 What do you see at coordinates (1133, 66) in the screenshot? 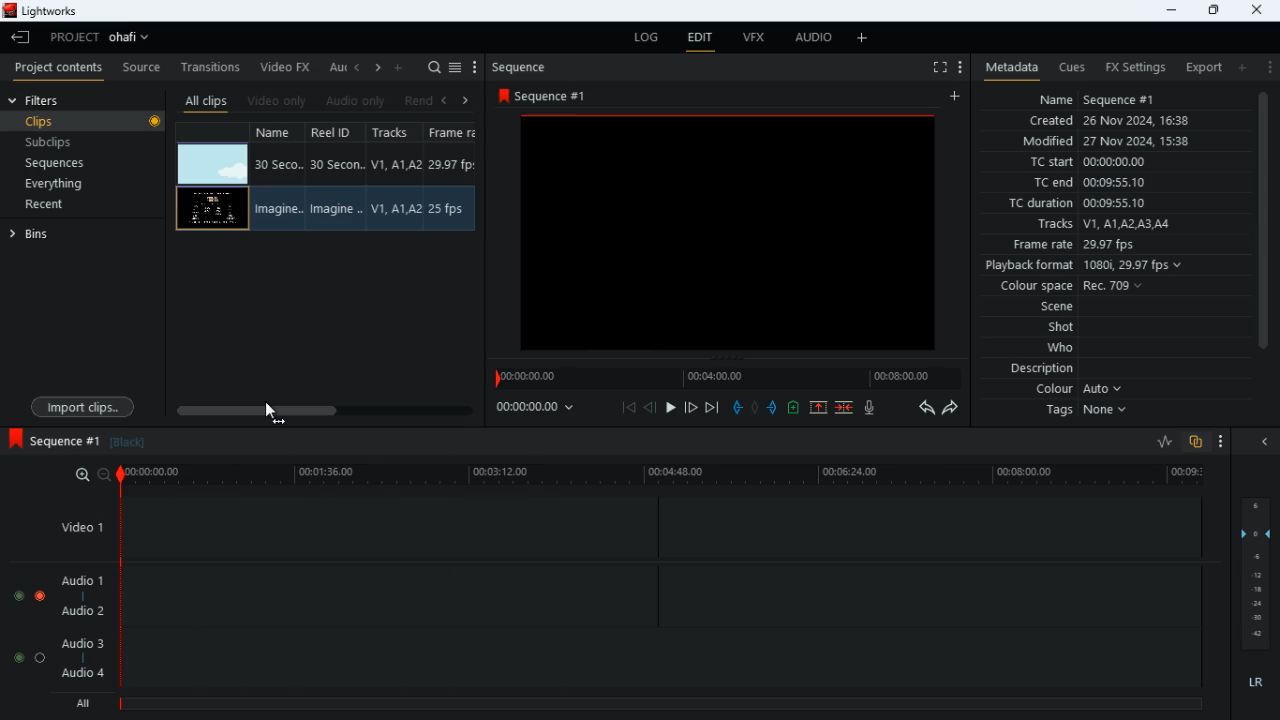
I see `fx settings` at bounding box center [1133, 66].